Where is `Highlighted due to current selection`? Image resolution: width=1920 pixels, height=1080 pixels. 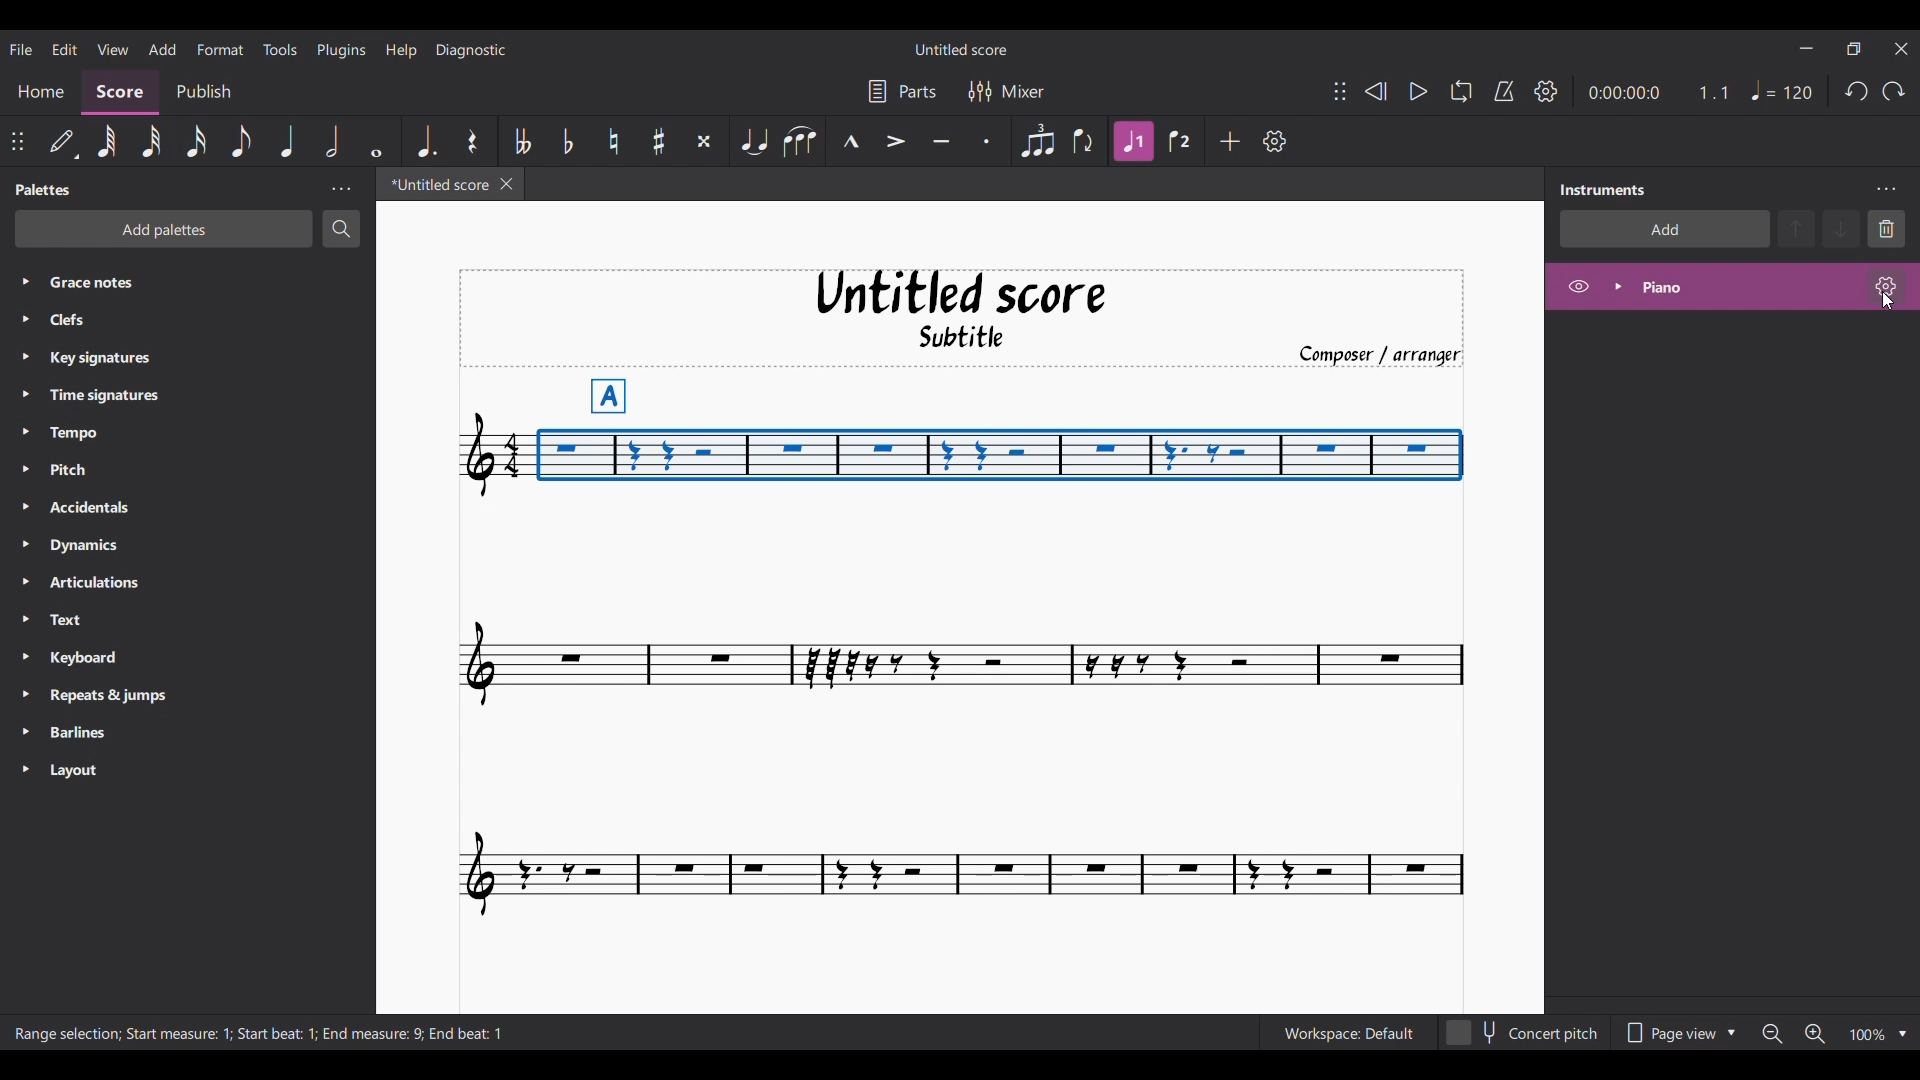 Highlighted due to current selection is located at coordinates (1134, 141).